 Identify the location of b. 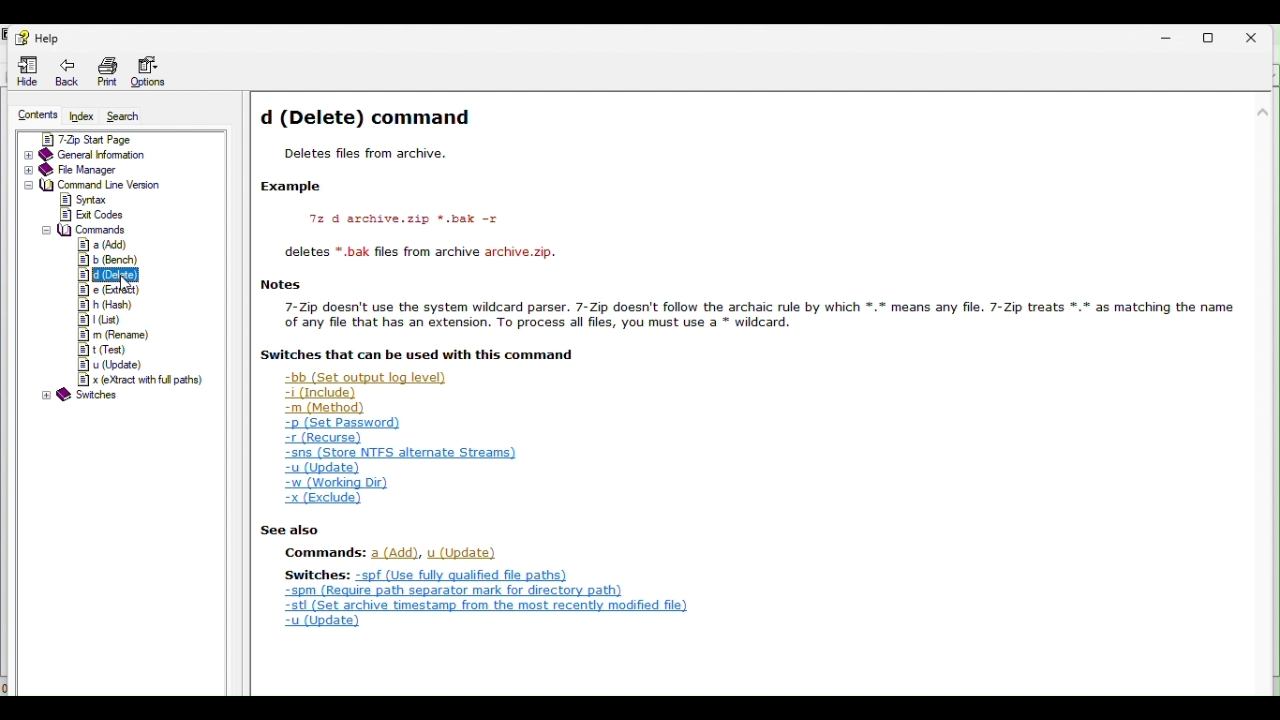
(108, 261).